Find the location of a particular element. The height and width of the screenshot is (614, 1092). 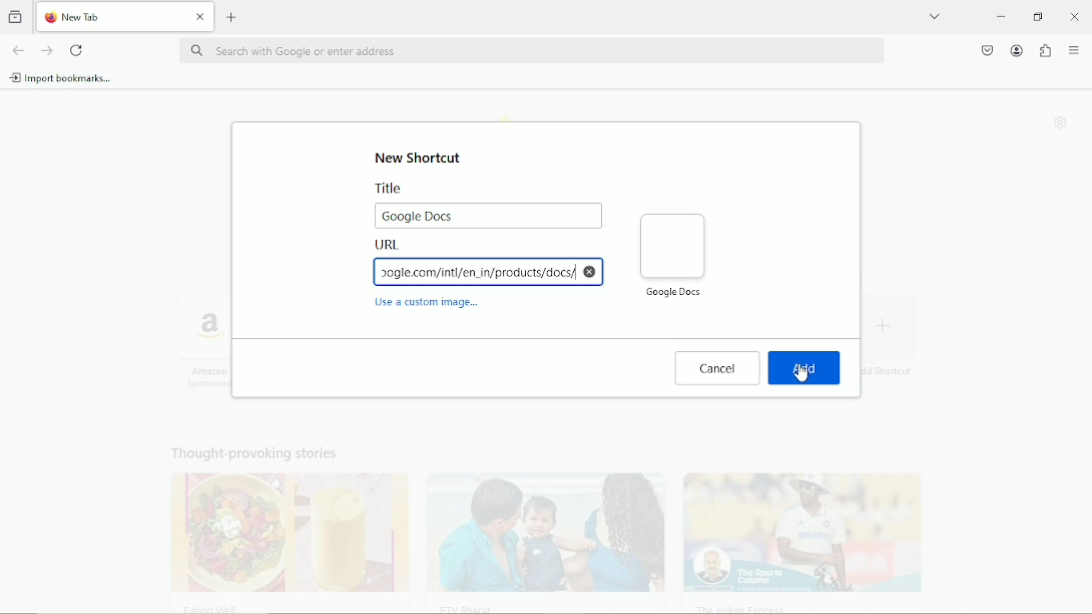

URL: www.google.com/intl/en_in/products/docs/ is located at coordinates (489, 264).